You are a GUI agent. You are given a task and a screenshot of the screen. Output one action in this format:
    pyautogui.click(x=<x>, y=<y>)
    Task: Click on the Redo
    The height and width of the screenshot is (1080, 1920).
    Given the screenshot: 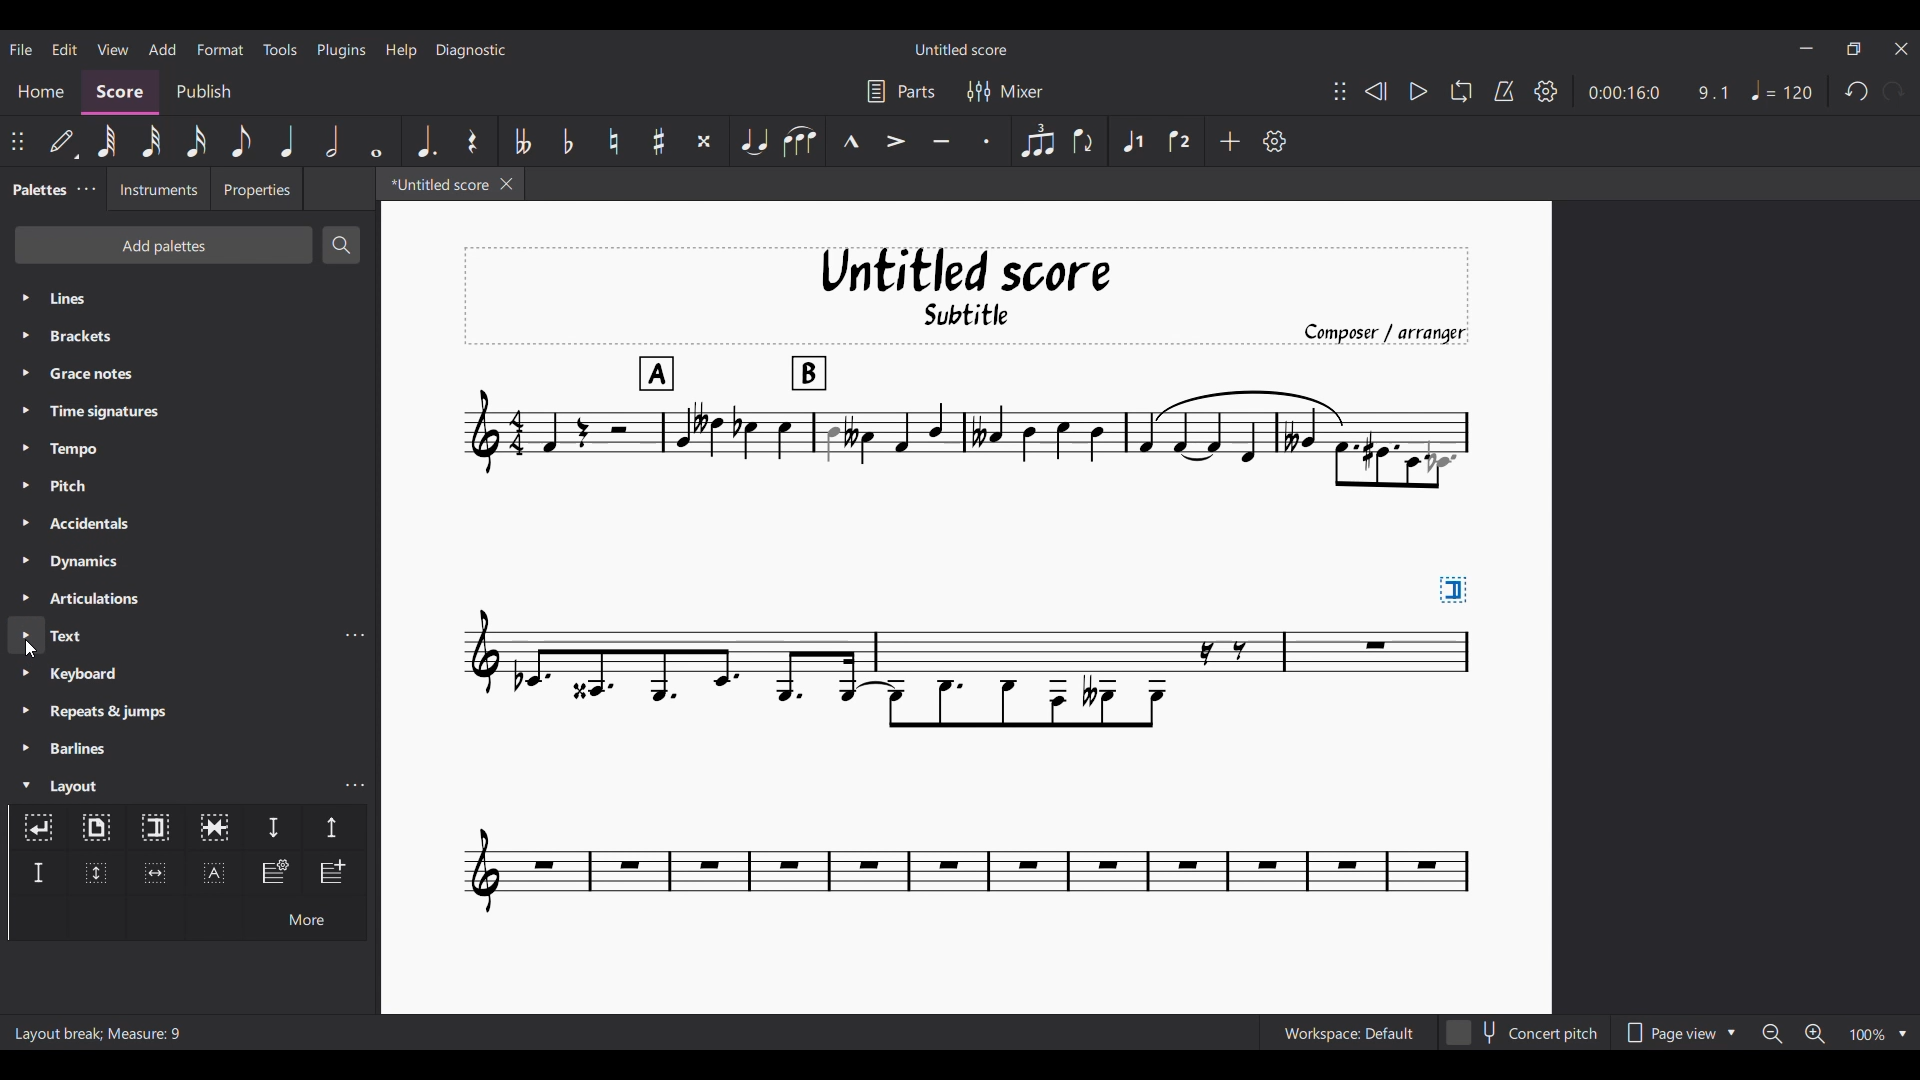 What is the action you would take?
    pyautogui.click(x=1893, y=91)
    